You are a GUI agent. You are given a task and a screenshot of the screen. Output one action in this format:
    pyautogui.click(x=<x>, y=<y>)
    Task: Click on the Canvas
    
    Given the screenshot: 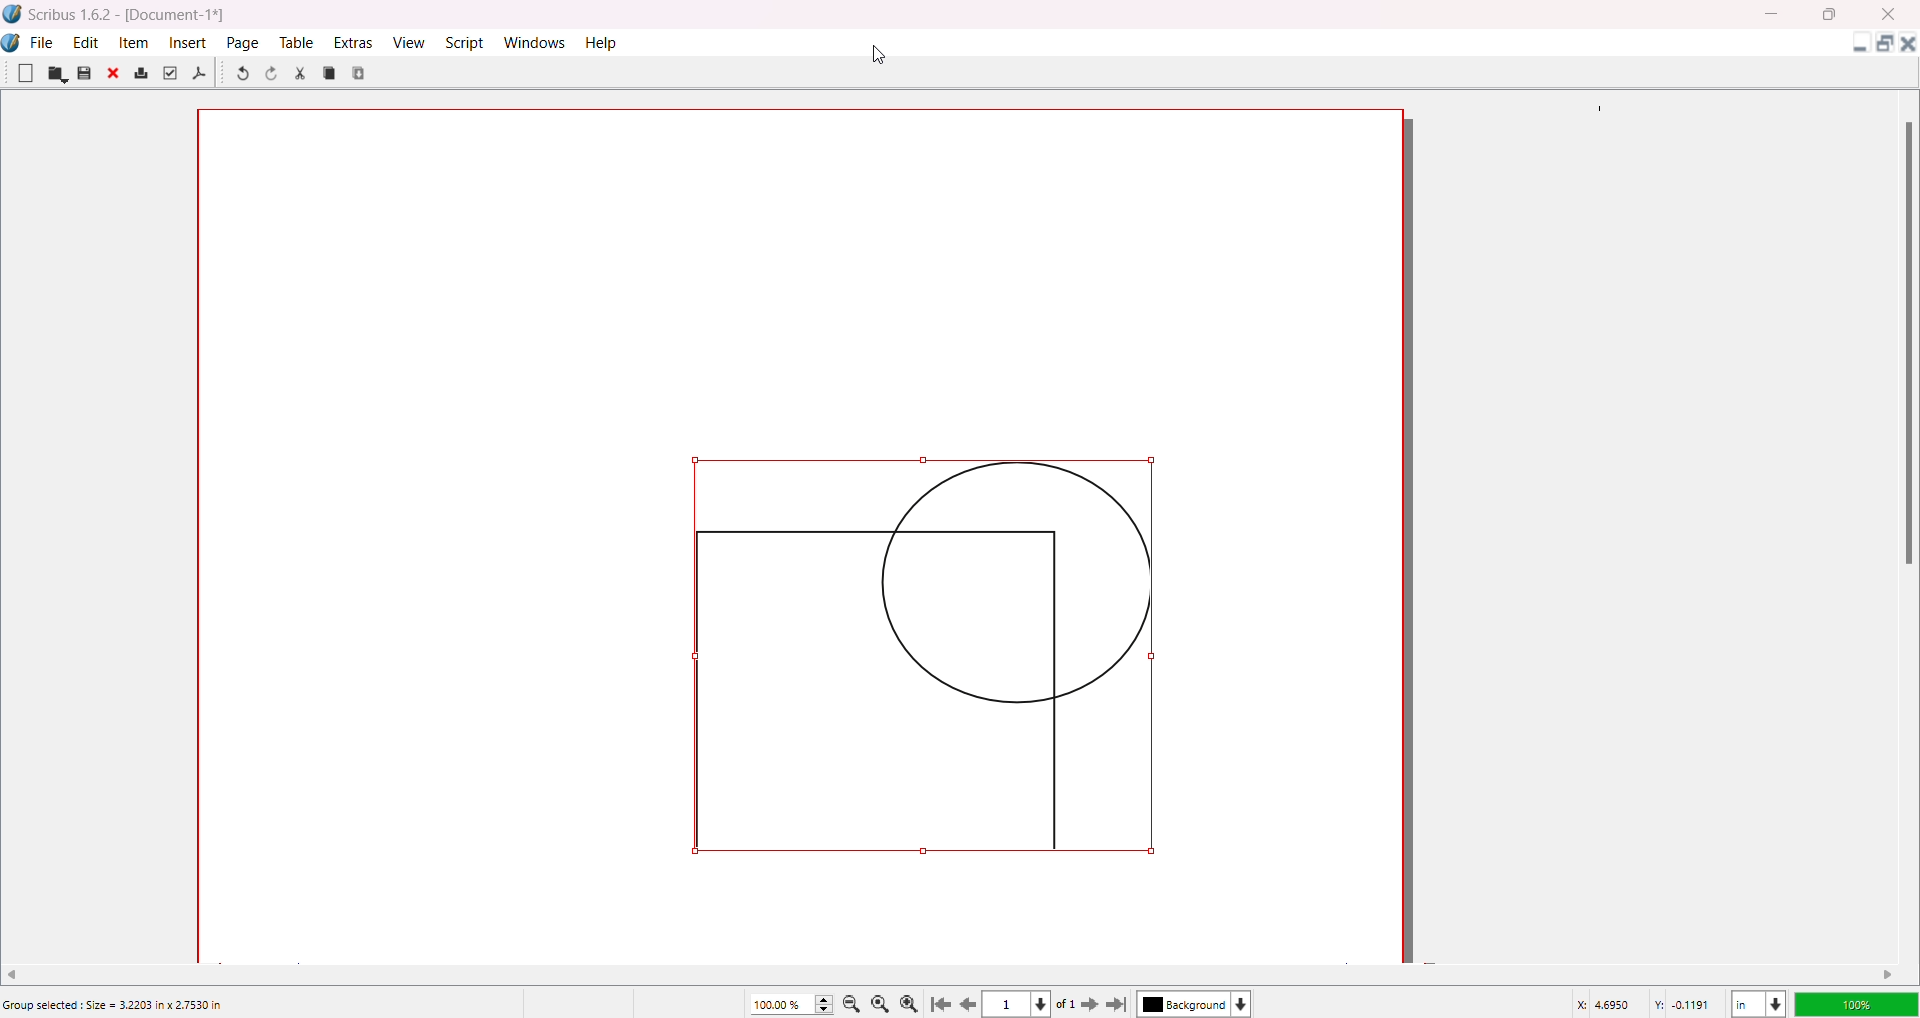 What is the action you would take?
    pyautogui.click(x=828, y=530)
    